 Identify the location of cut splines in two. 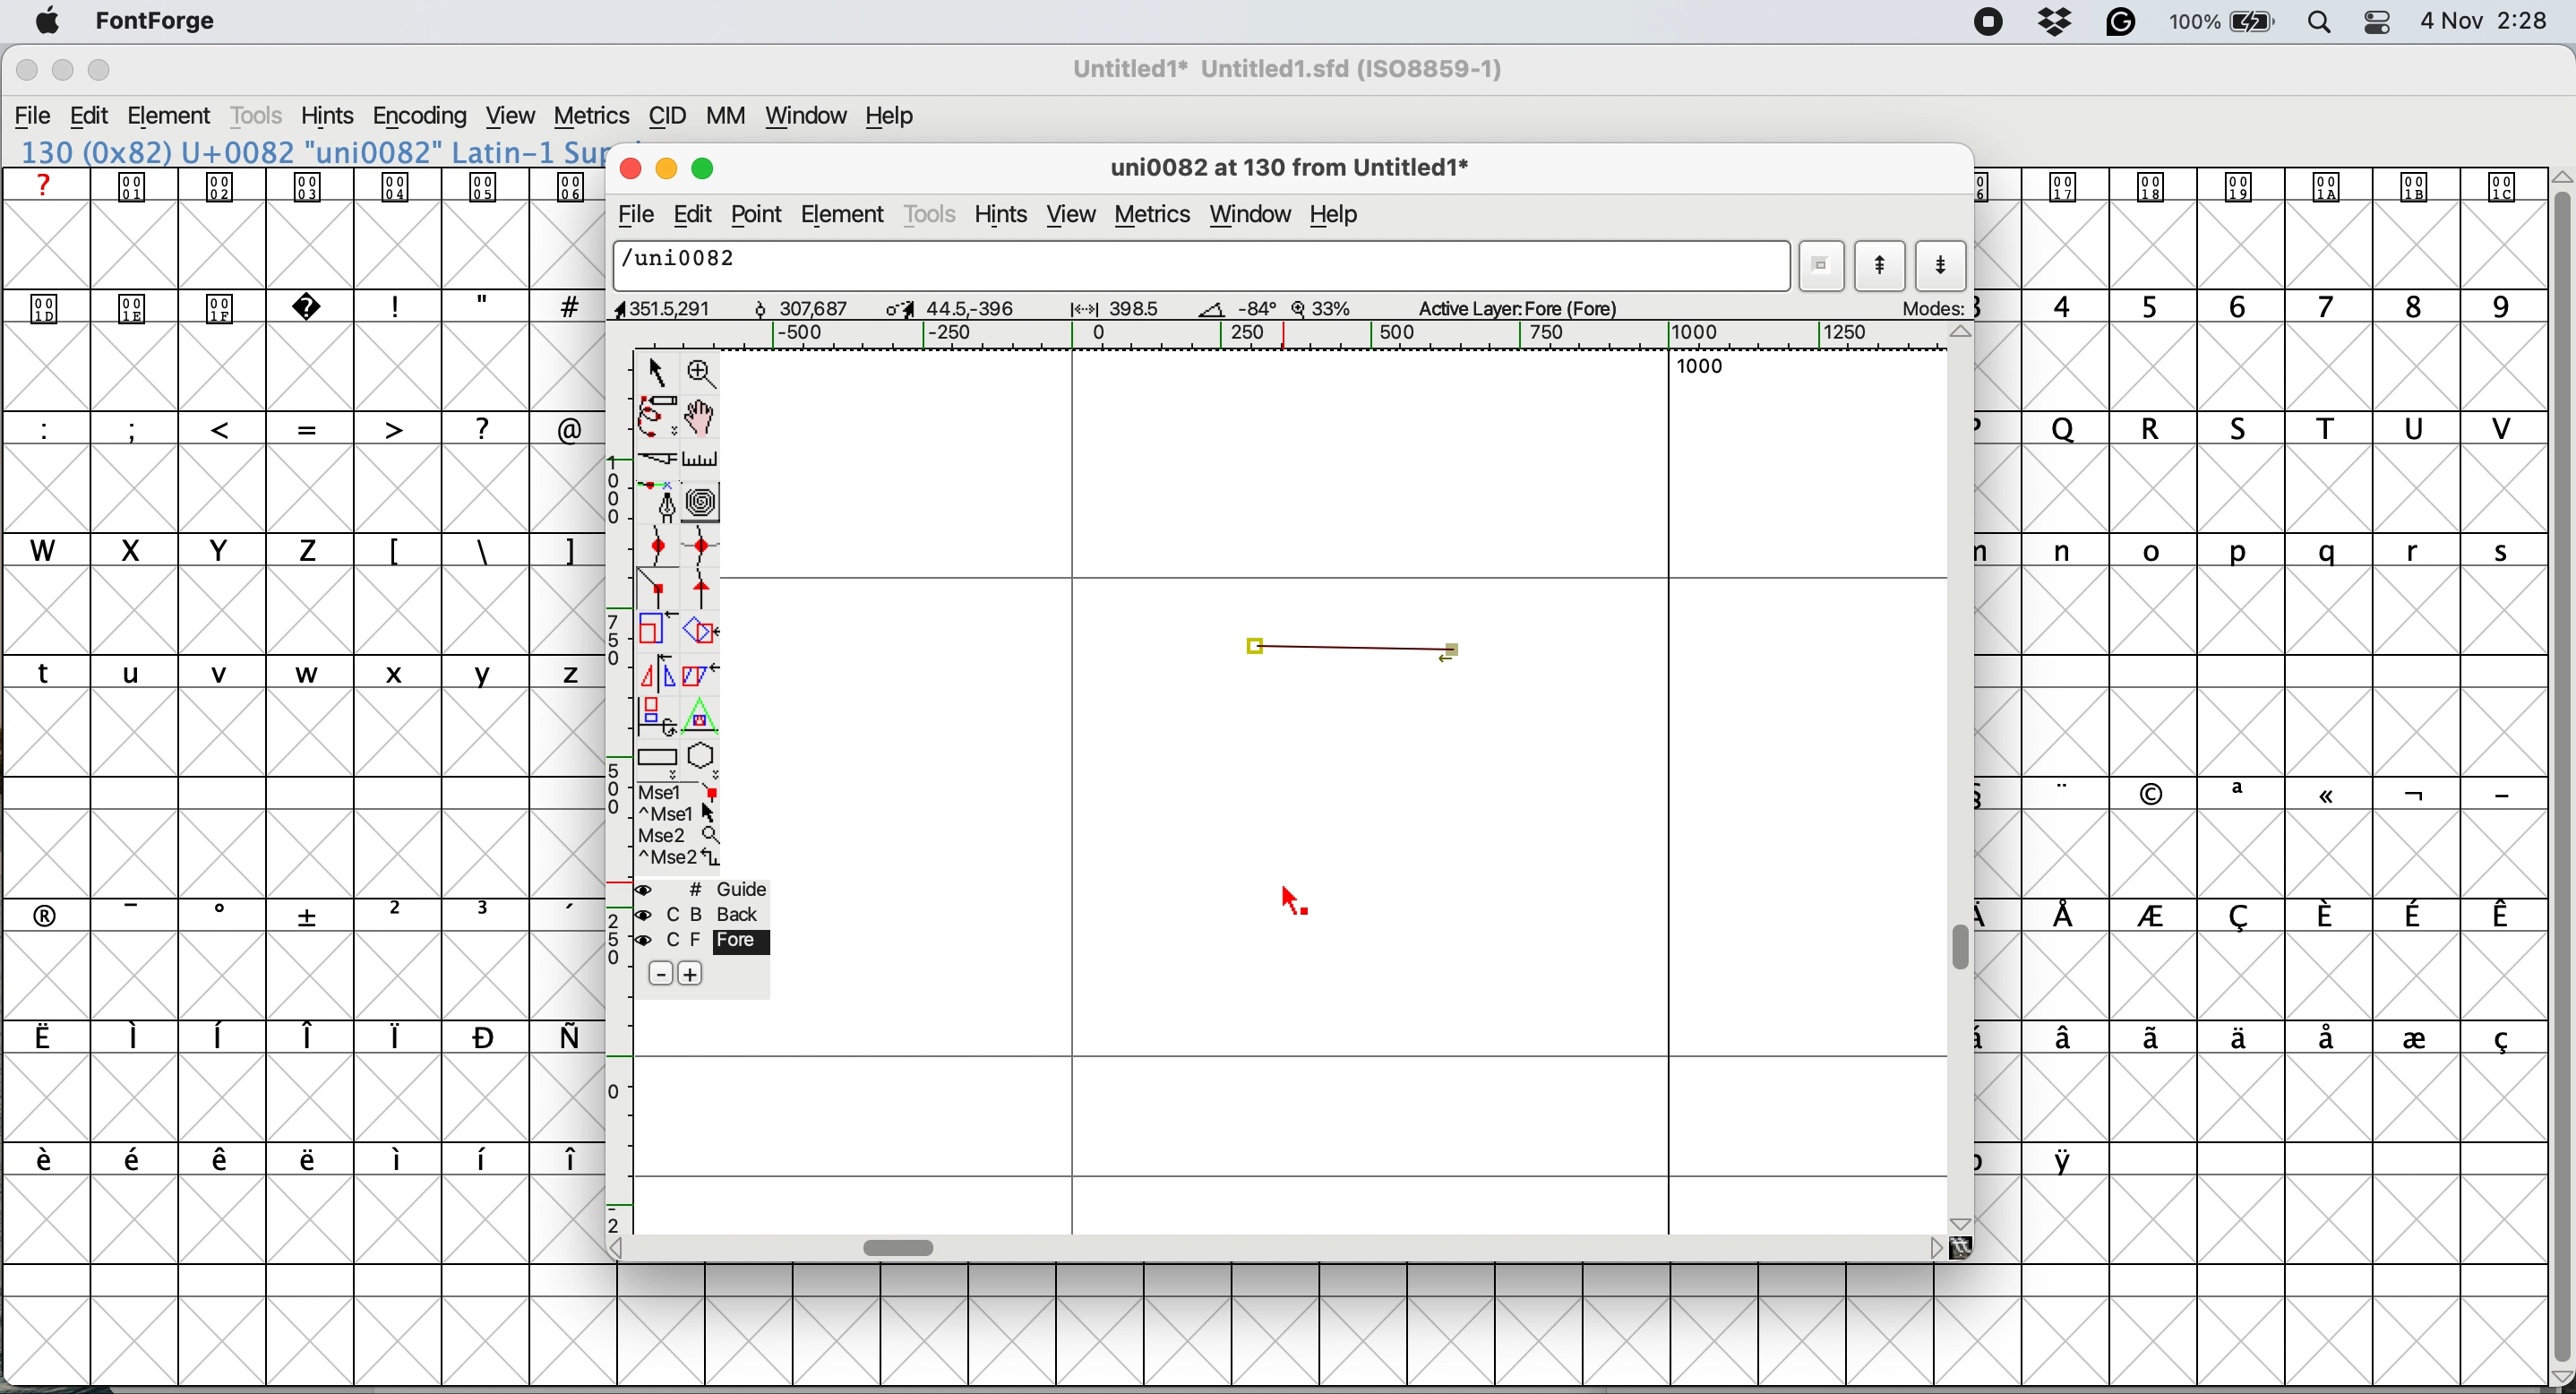
(662, 459).